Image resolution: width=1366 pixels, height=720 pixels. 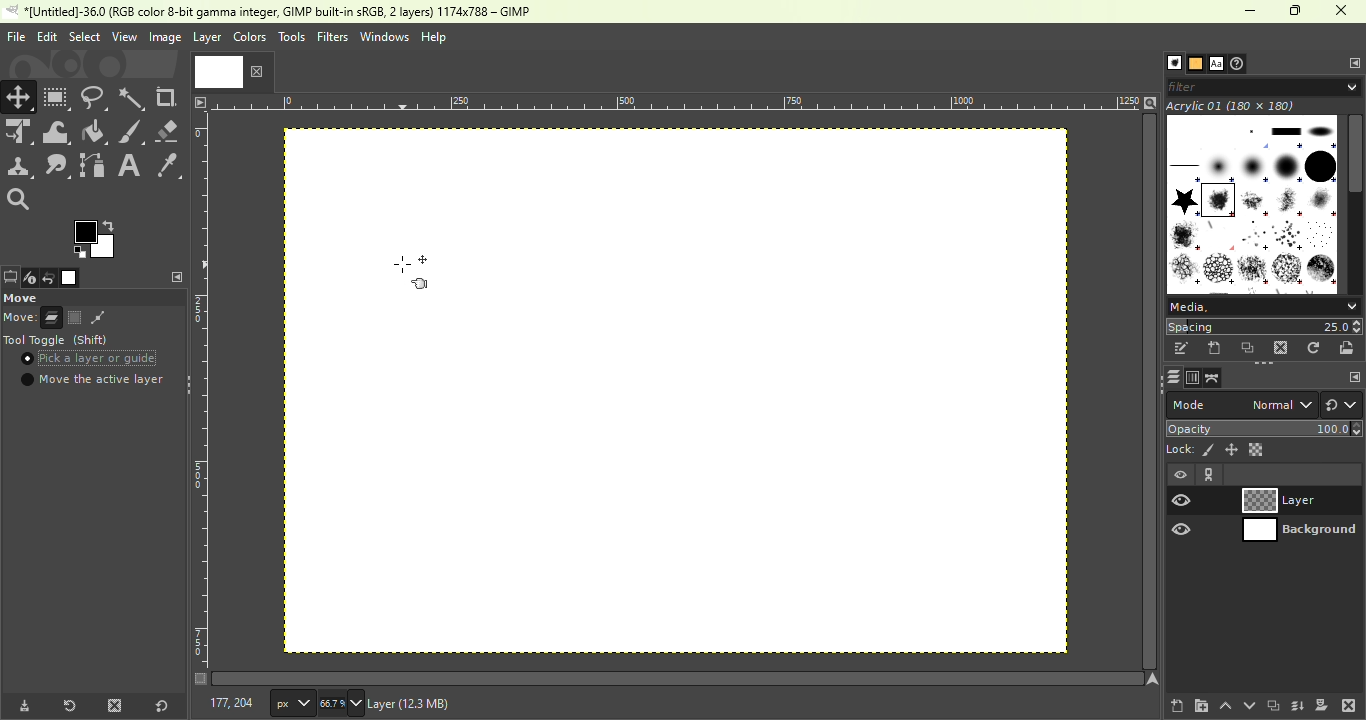 What do you see at coordinates (1265, 500) in the screenshot?
I see `Background setting` at bounding box center [1265, 500].